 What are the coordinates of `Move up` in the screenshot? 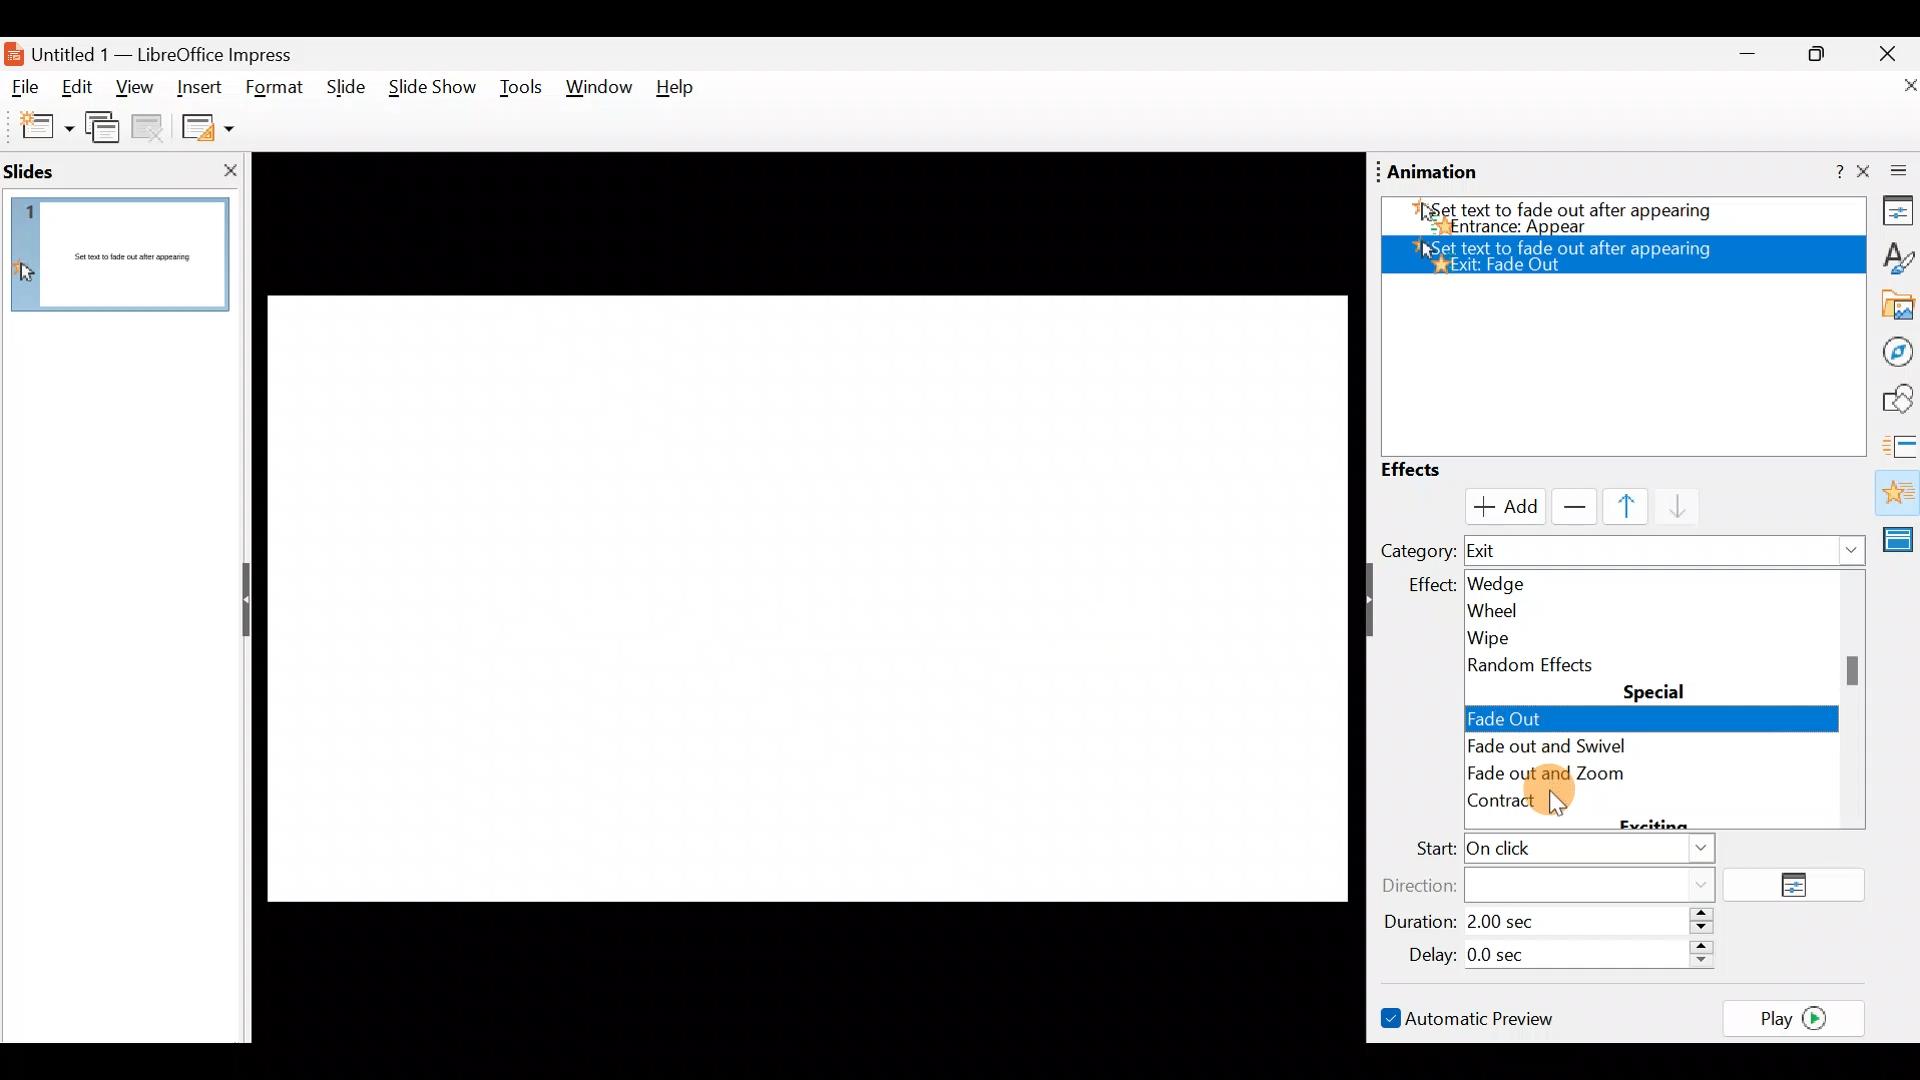 It's located at (1614, 506).